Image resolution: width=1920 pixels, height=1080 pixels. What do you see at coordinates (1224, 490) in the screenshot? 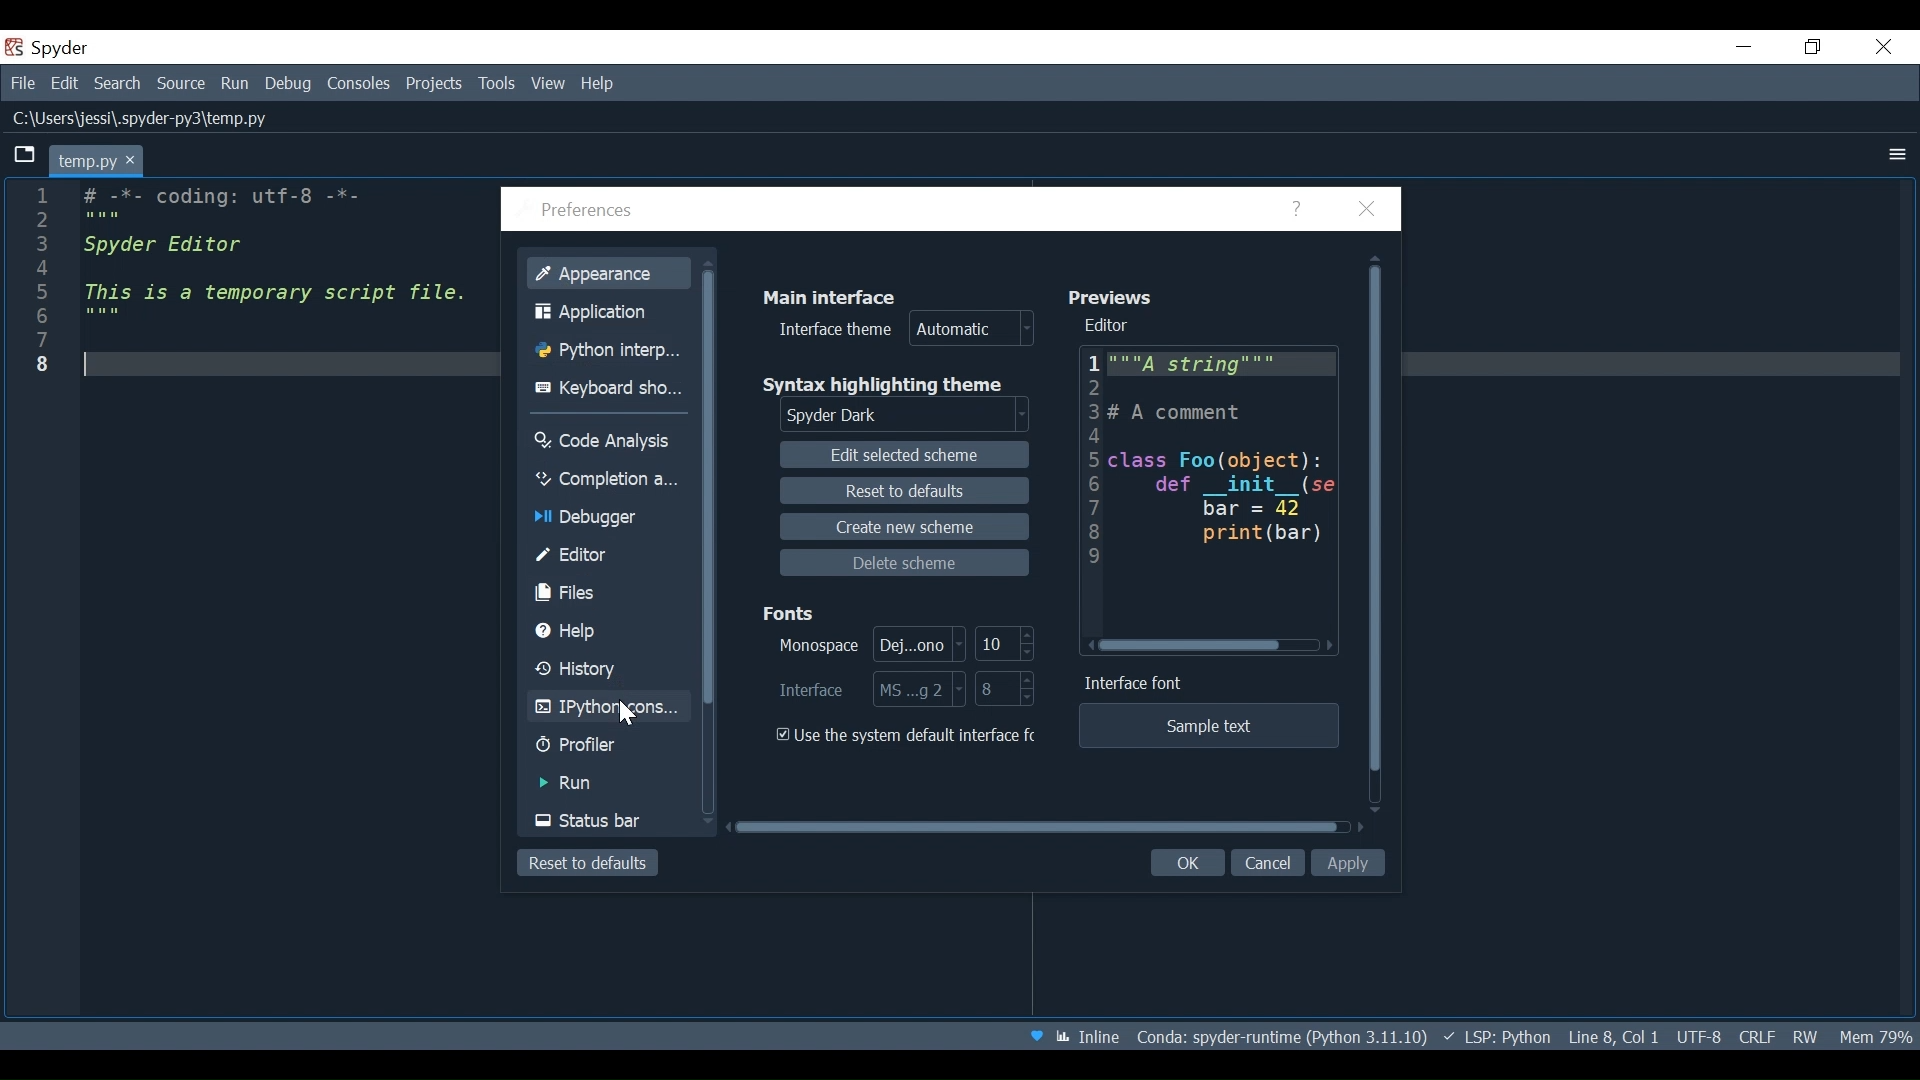
I see `Editor Preview` at bounding box center [1224, 490].